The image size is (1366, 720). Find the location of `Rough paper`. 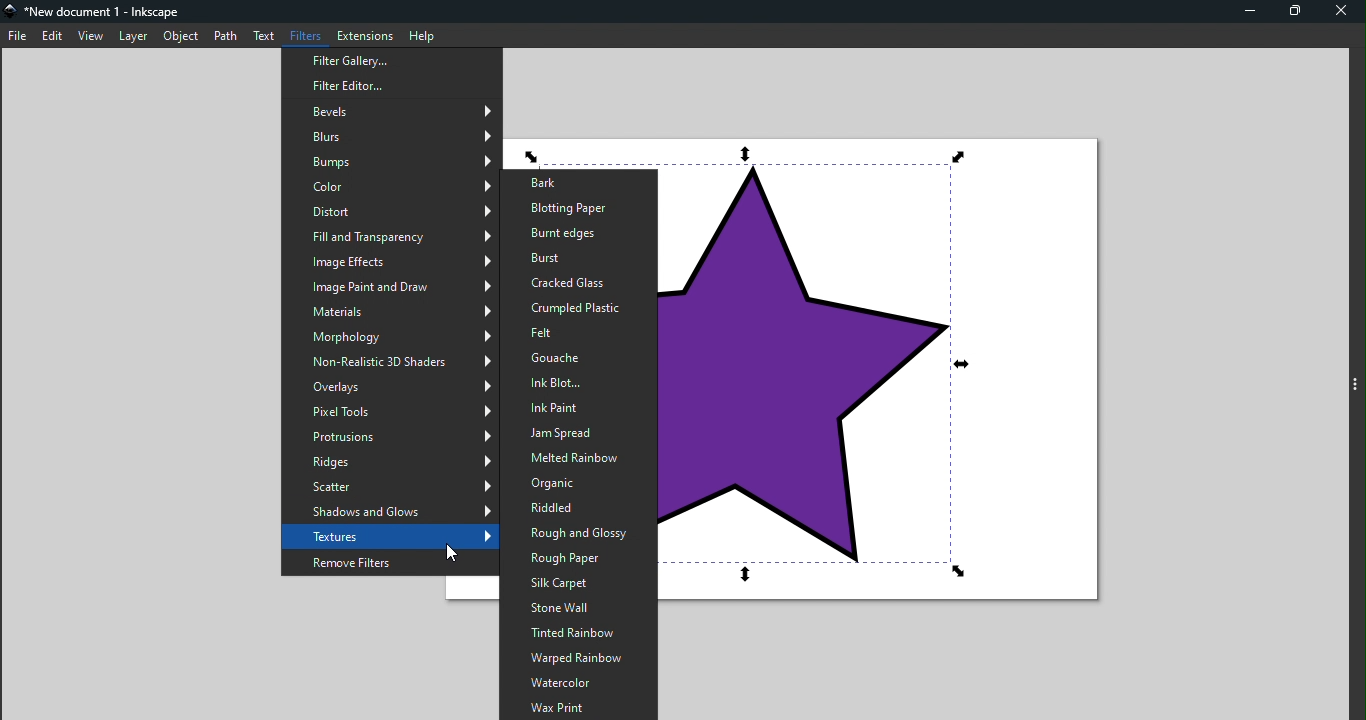

Rough paper is located at coordinates (578, 560).